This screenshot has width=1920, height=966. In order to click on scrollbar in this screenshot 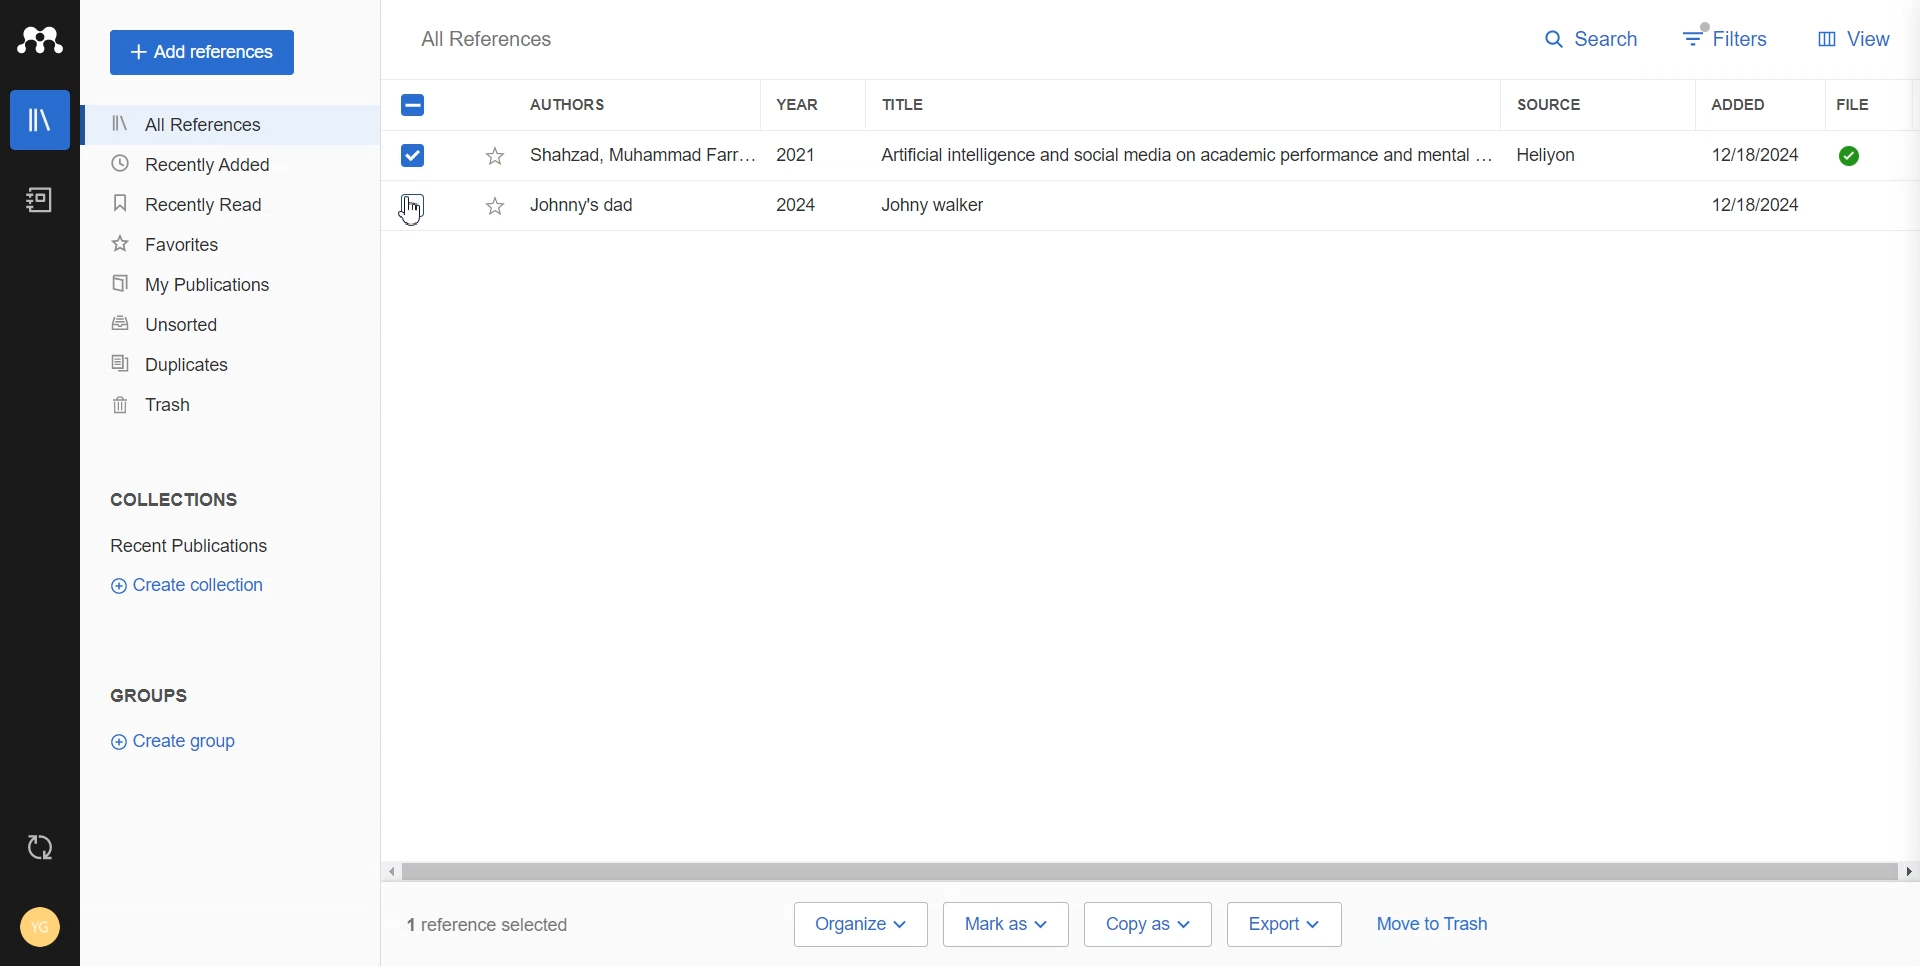, I will do `click(1149, 873)`.